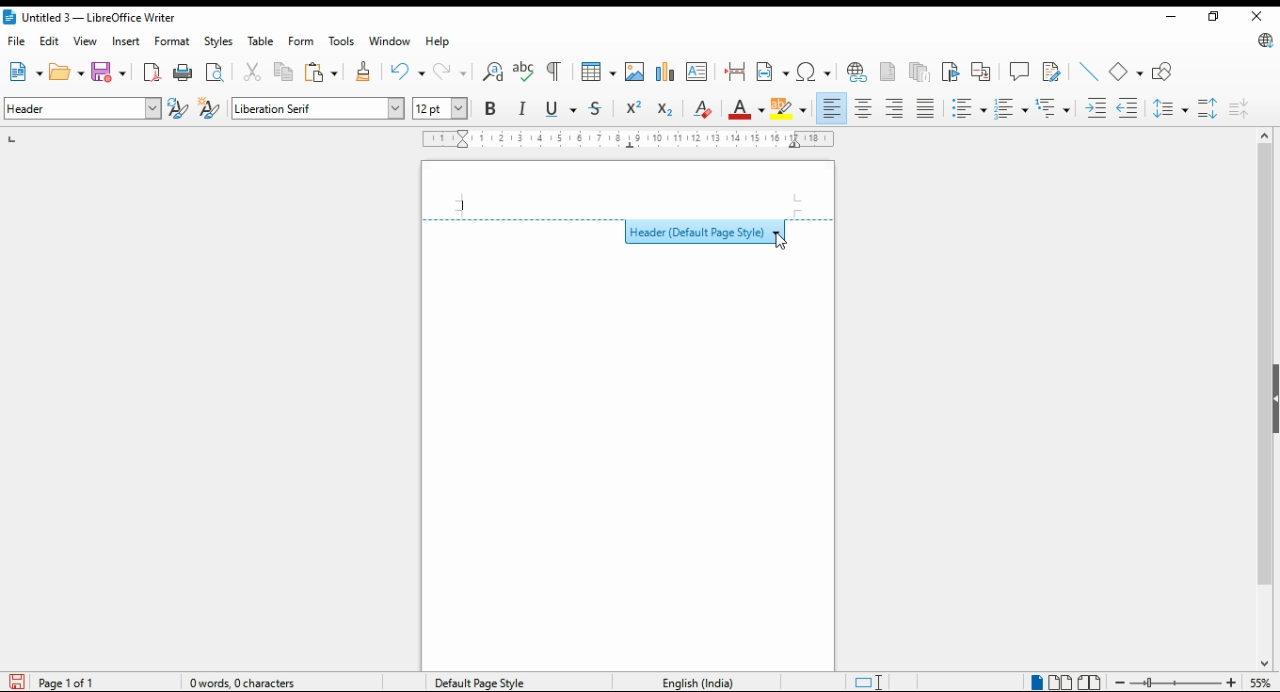 The image size is (1280, 692). Describe the element at coordinates (737, 72) in the screenshot. I see `insert page break` at that location.